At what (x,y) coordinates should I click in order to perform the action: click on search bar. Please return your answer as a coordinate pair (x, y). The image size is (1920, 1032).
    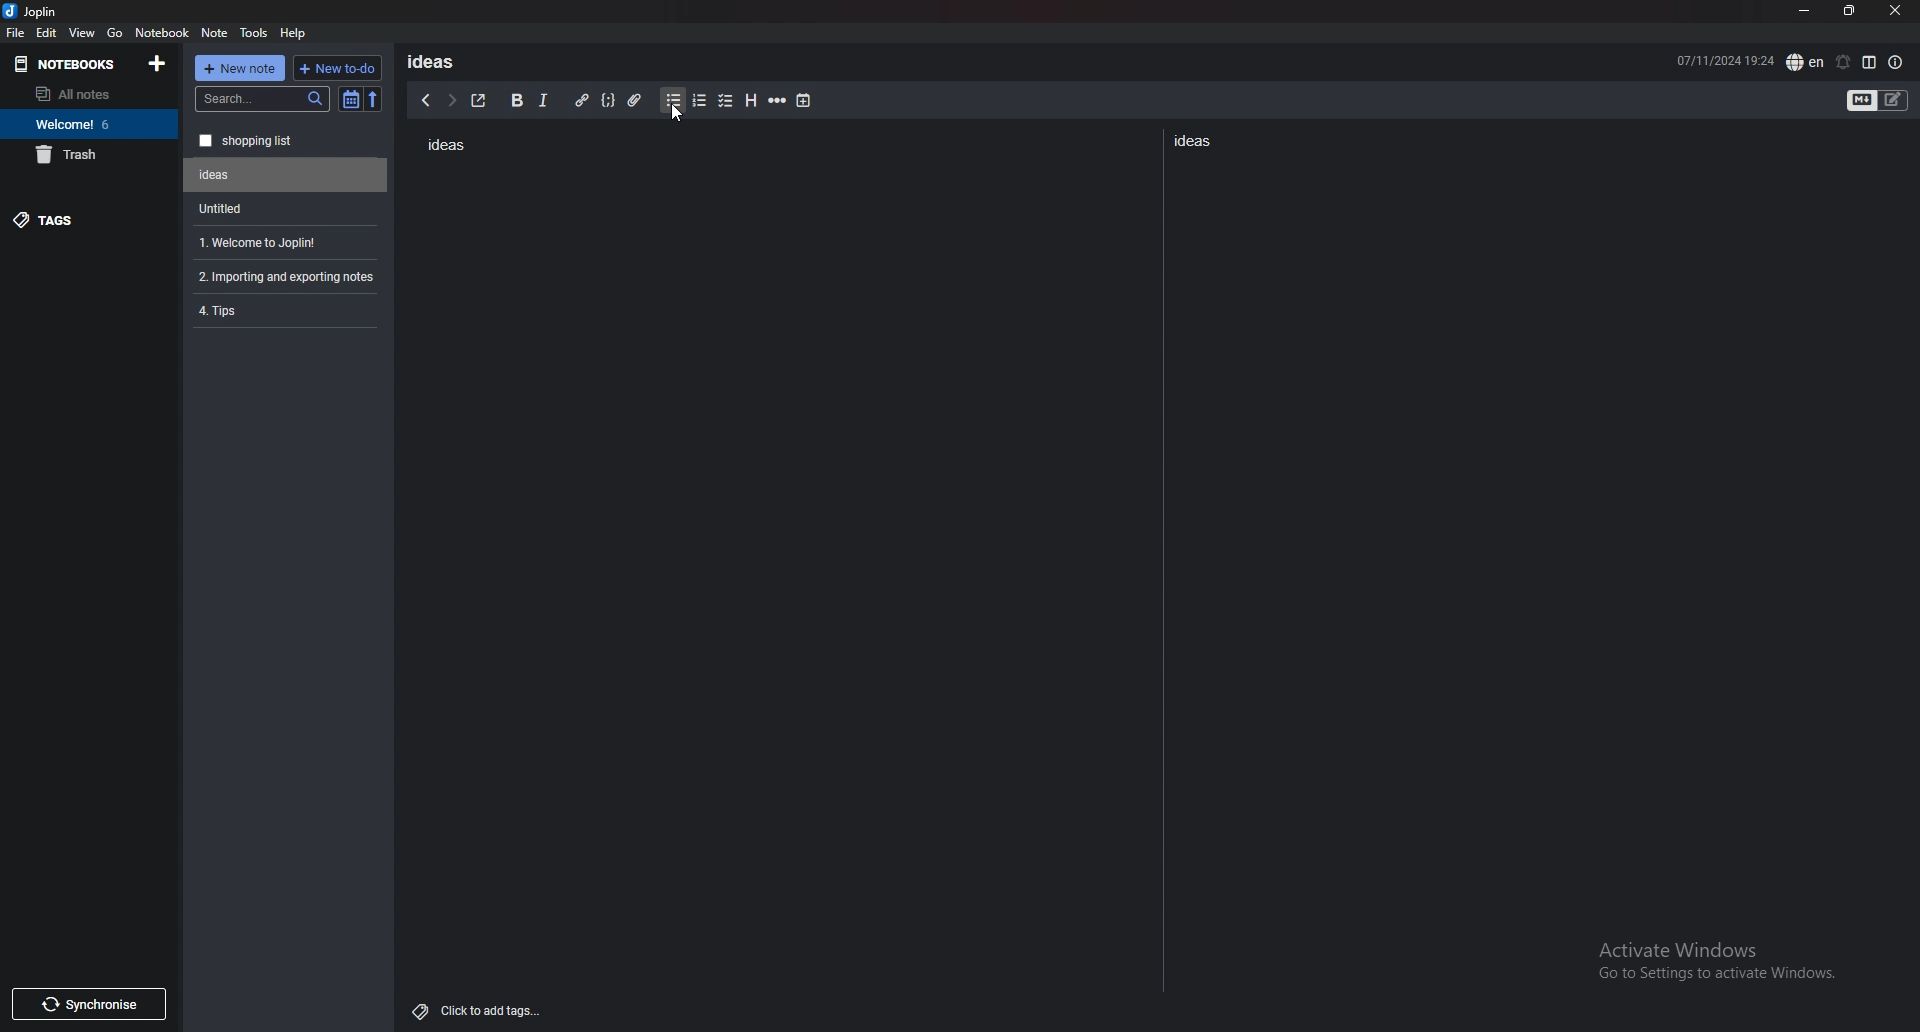
    Looking at the image, I should click on (263, 99).